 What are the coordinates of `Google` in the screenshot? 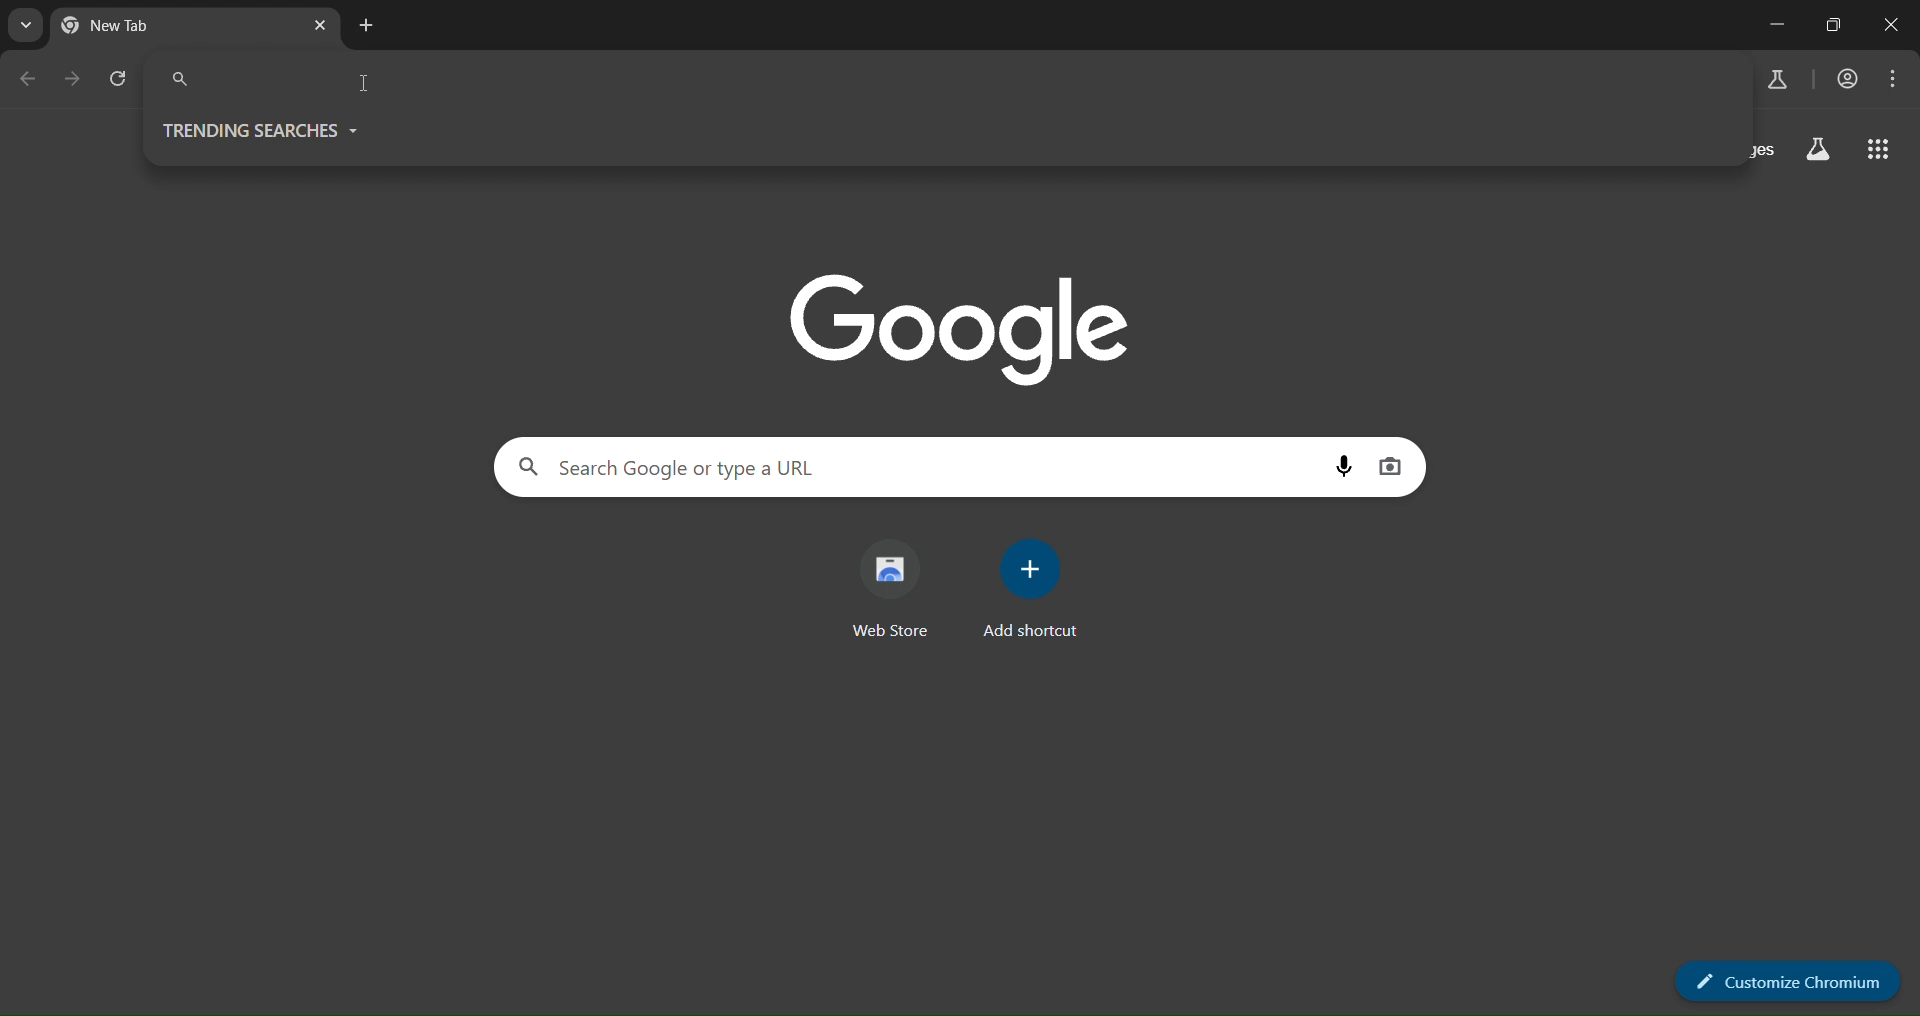 It's located at (967, 330).